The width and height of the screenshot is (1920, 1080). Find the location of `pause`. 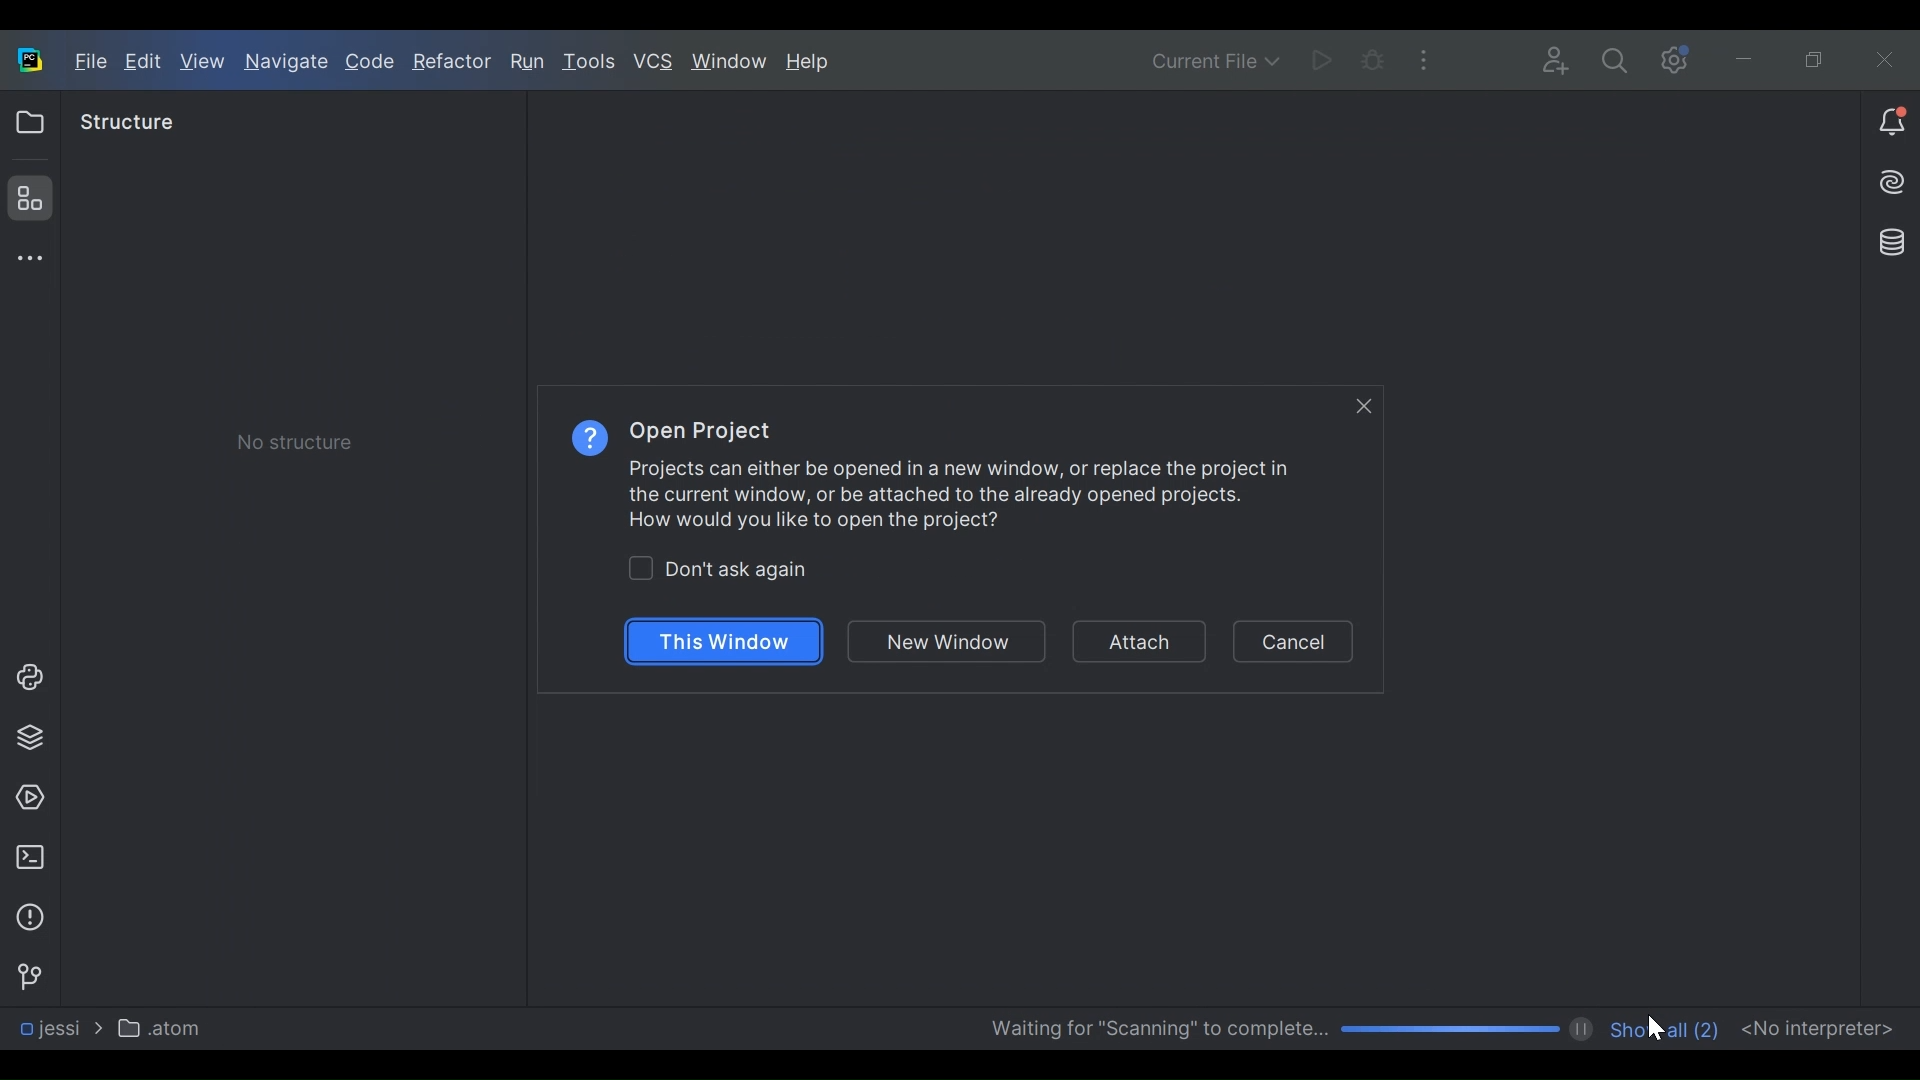

pause is located at coordinates (1588, 1028).